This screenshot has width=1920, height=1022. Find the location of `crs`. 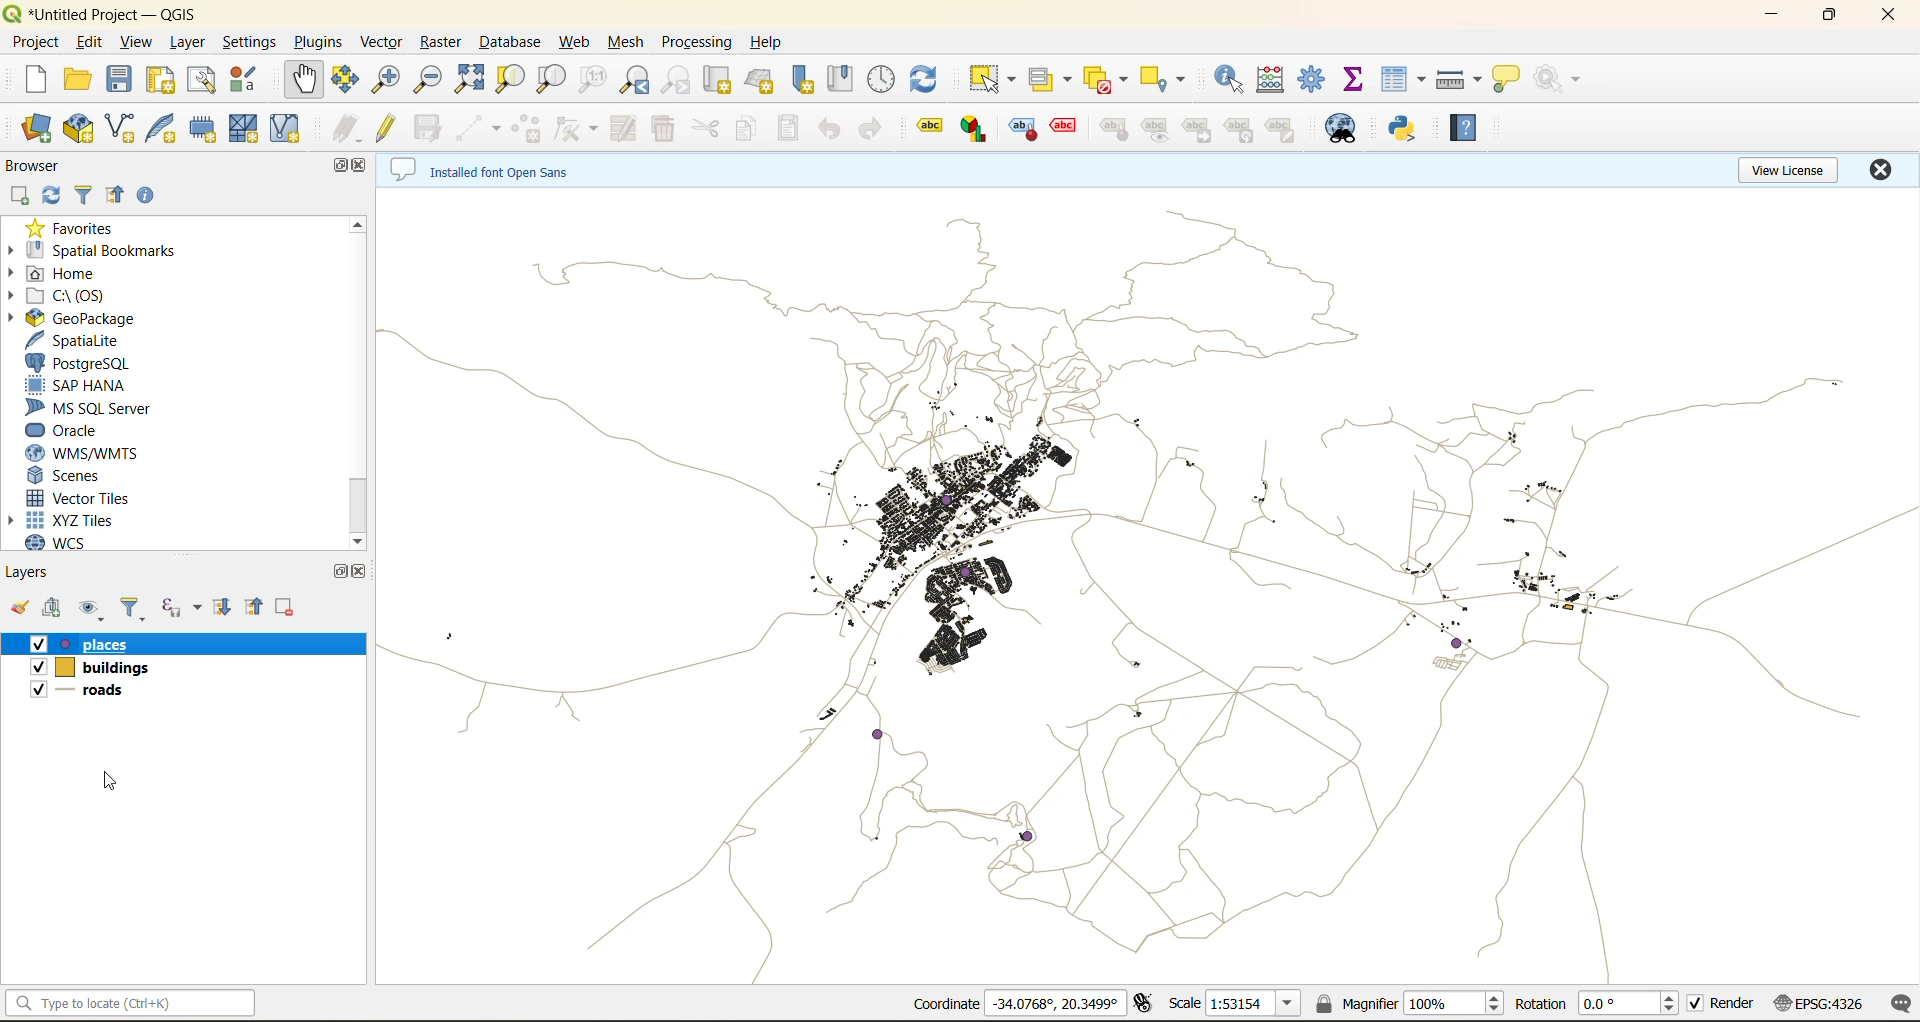

crs is located at coordinates (1819, 1002).